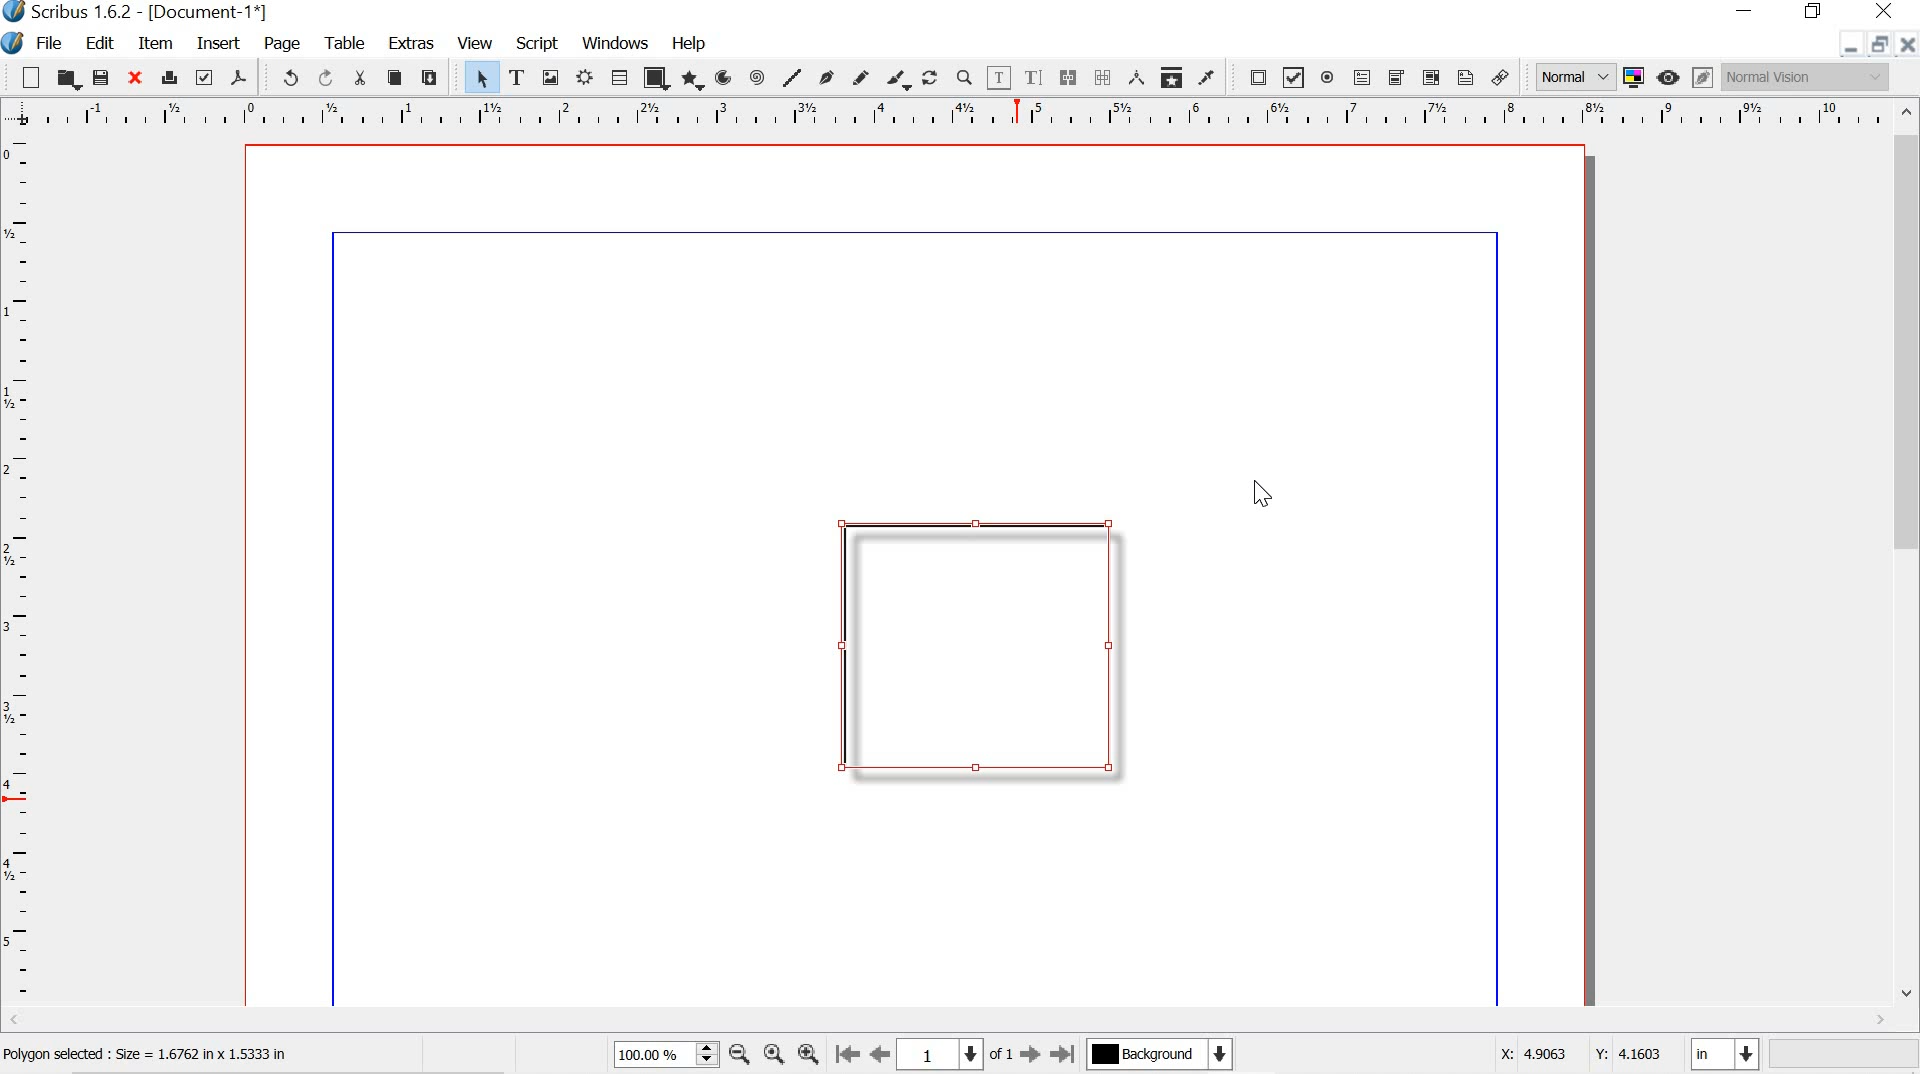 The width and height of the screenshot is (1920, 1074). Describe the element at coordinates (1252, 77) in the screenshot. I see `pdf push button` at that location.